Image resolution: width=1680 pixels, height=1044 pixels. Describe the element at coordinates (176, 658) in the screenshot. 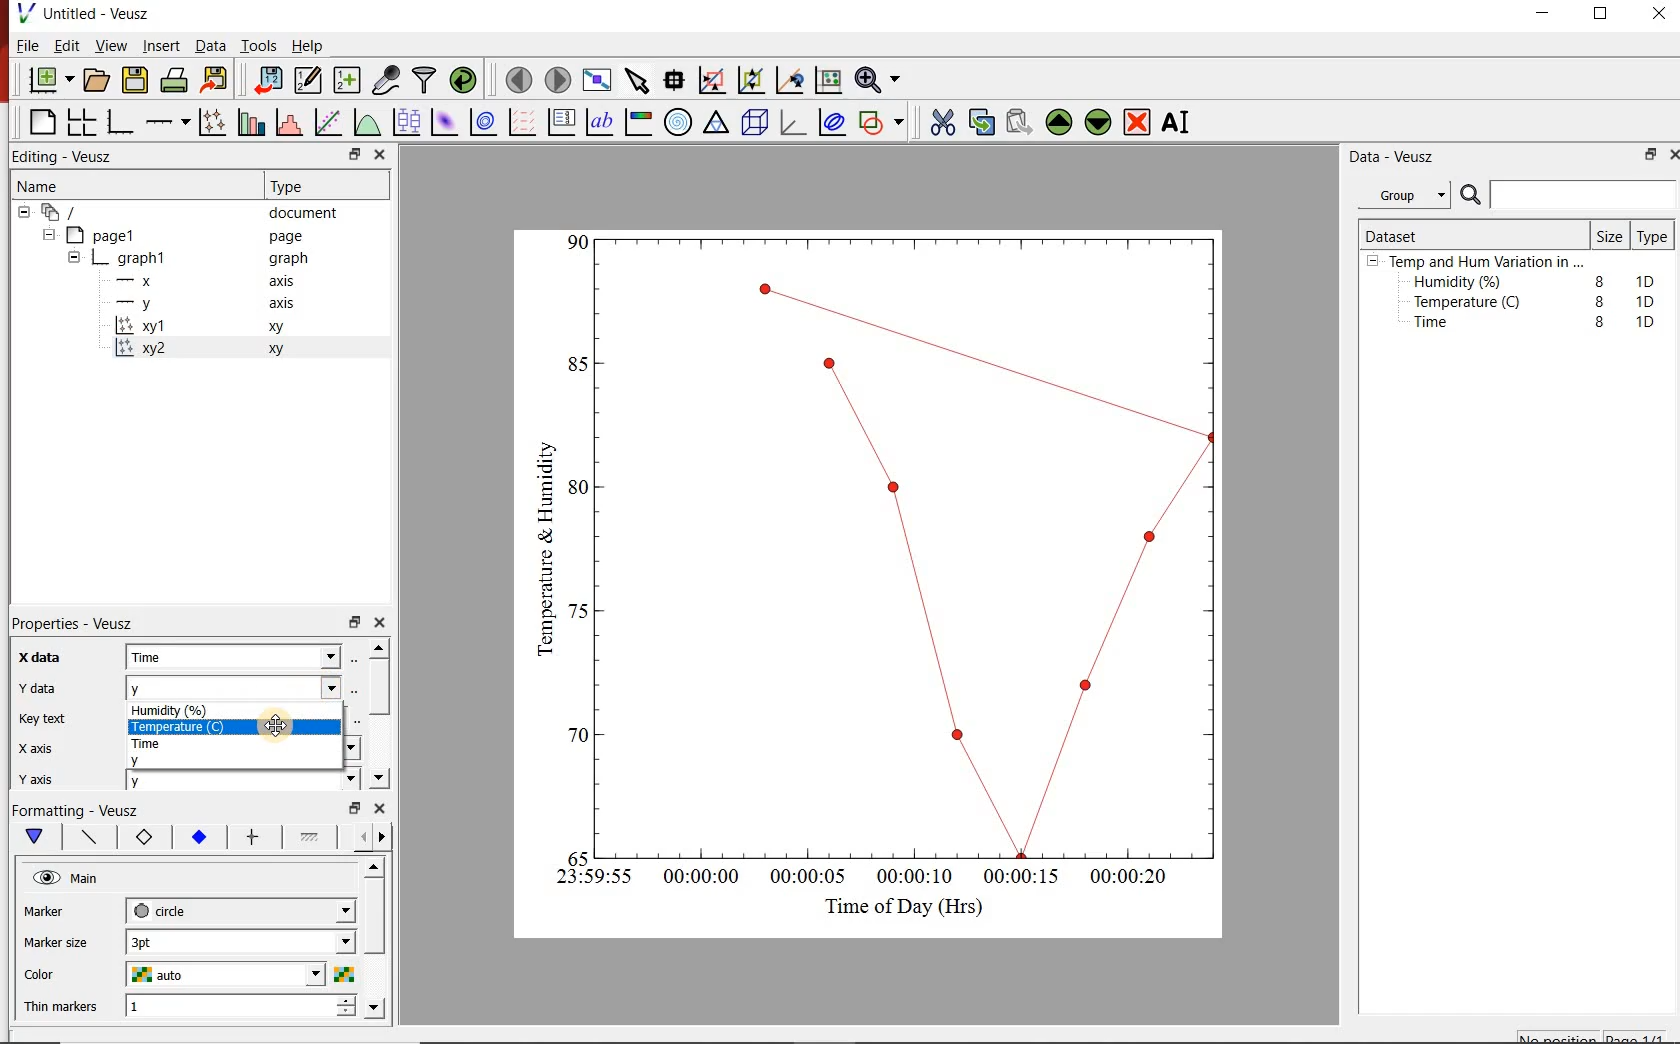

I see `Time` at that location.